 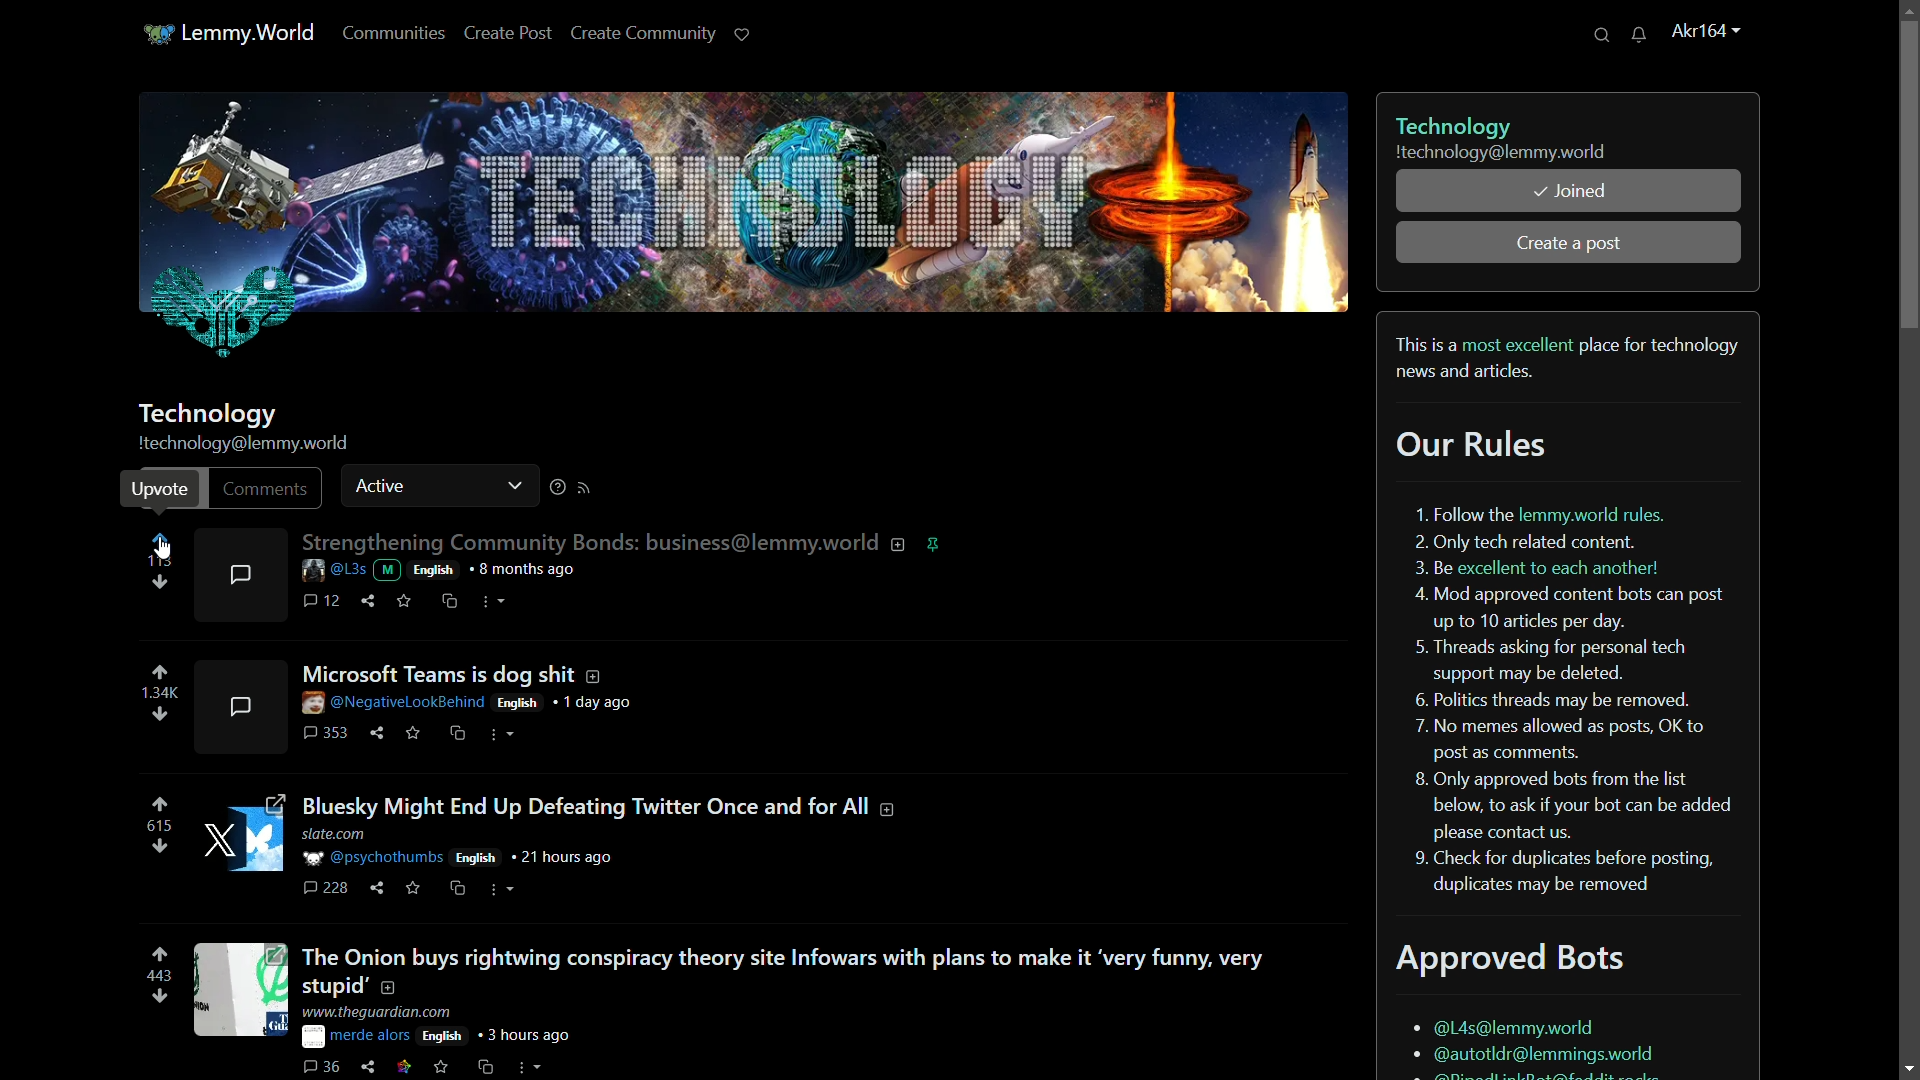 I want to click on save, so click(x=417, y=731).